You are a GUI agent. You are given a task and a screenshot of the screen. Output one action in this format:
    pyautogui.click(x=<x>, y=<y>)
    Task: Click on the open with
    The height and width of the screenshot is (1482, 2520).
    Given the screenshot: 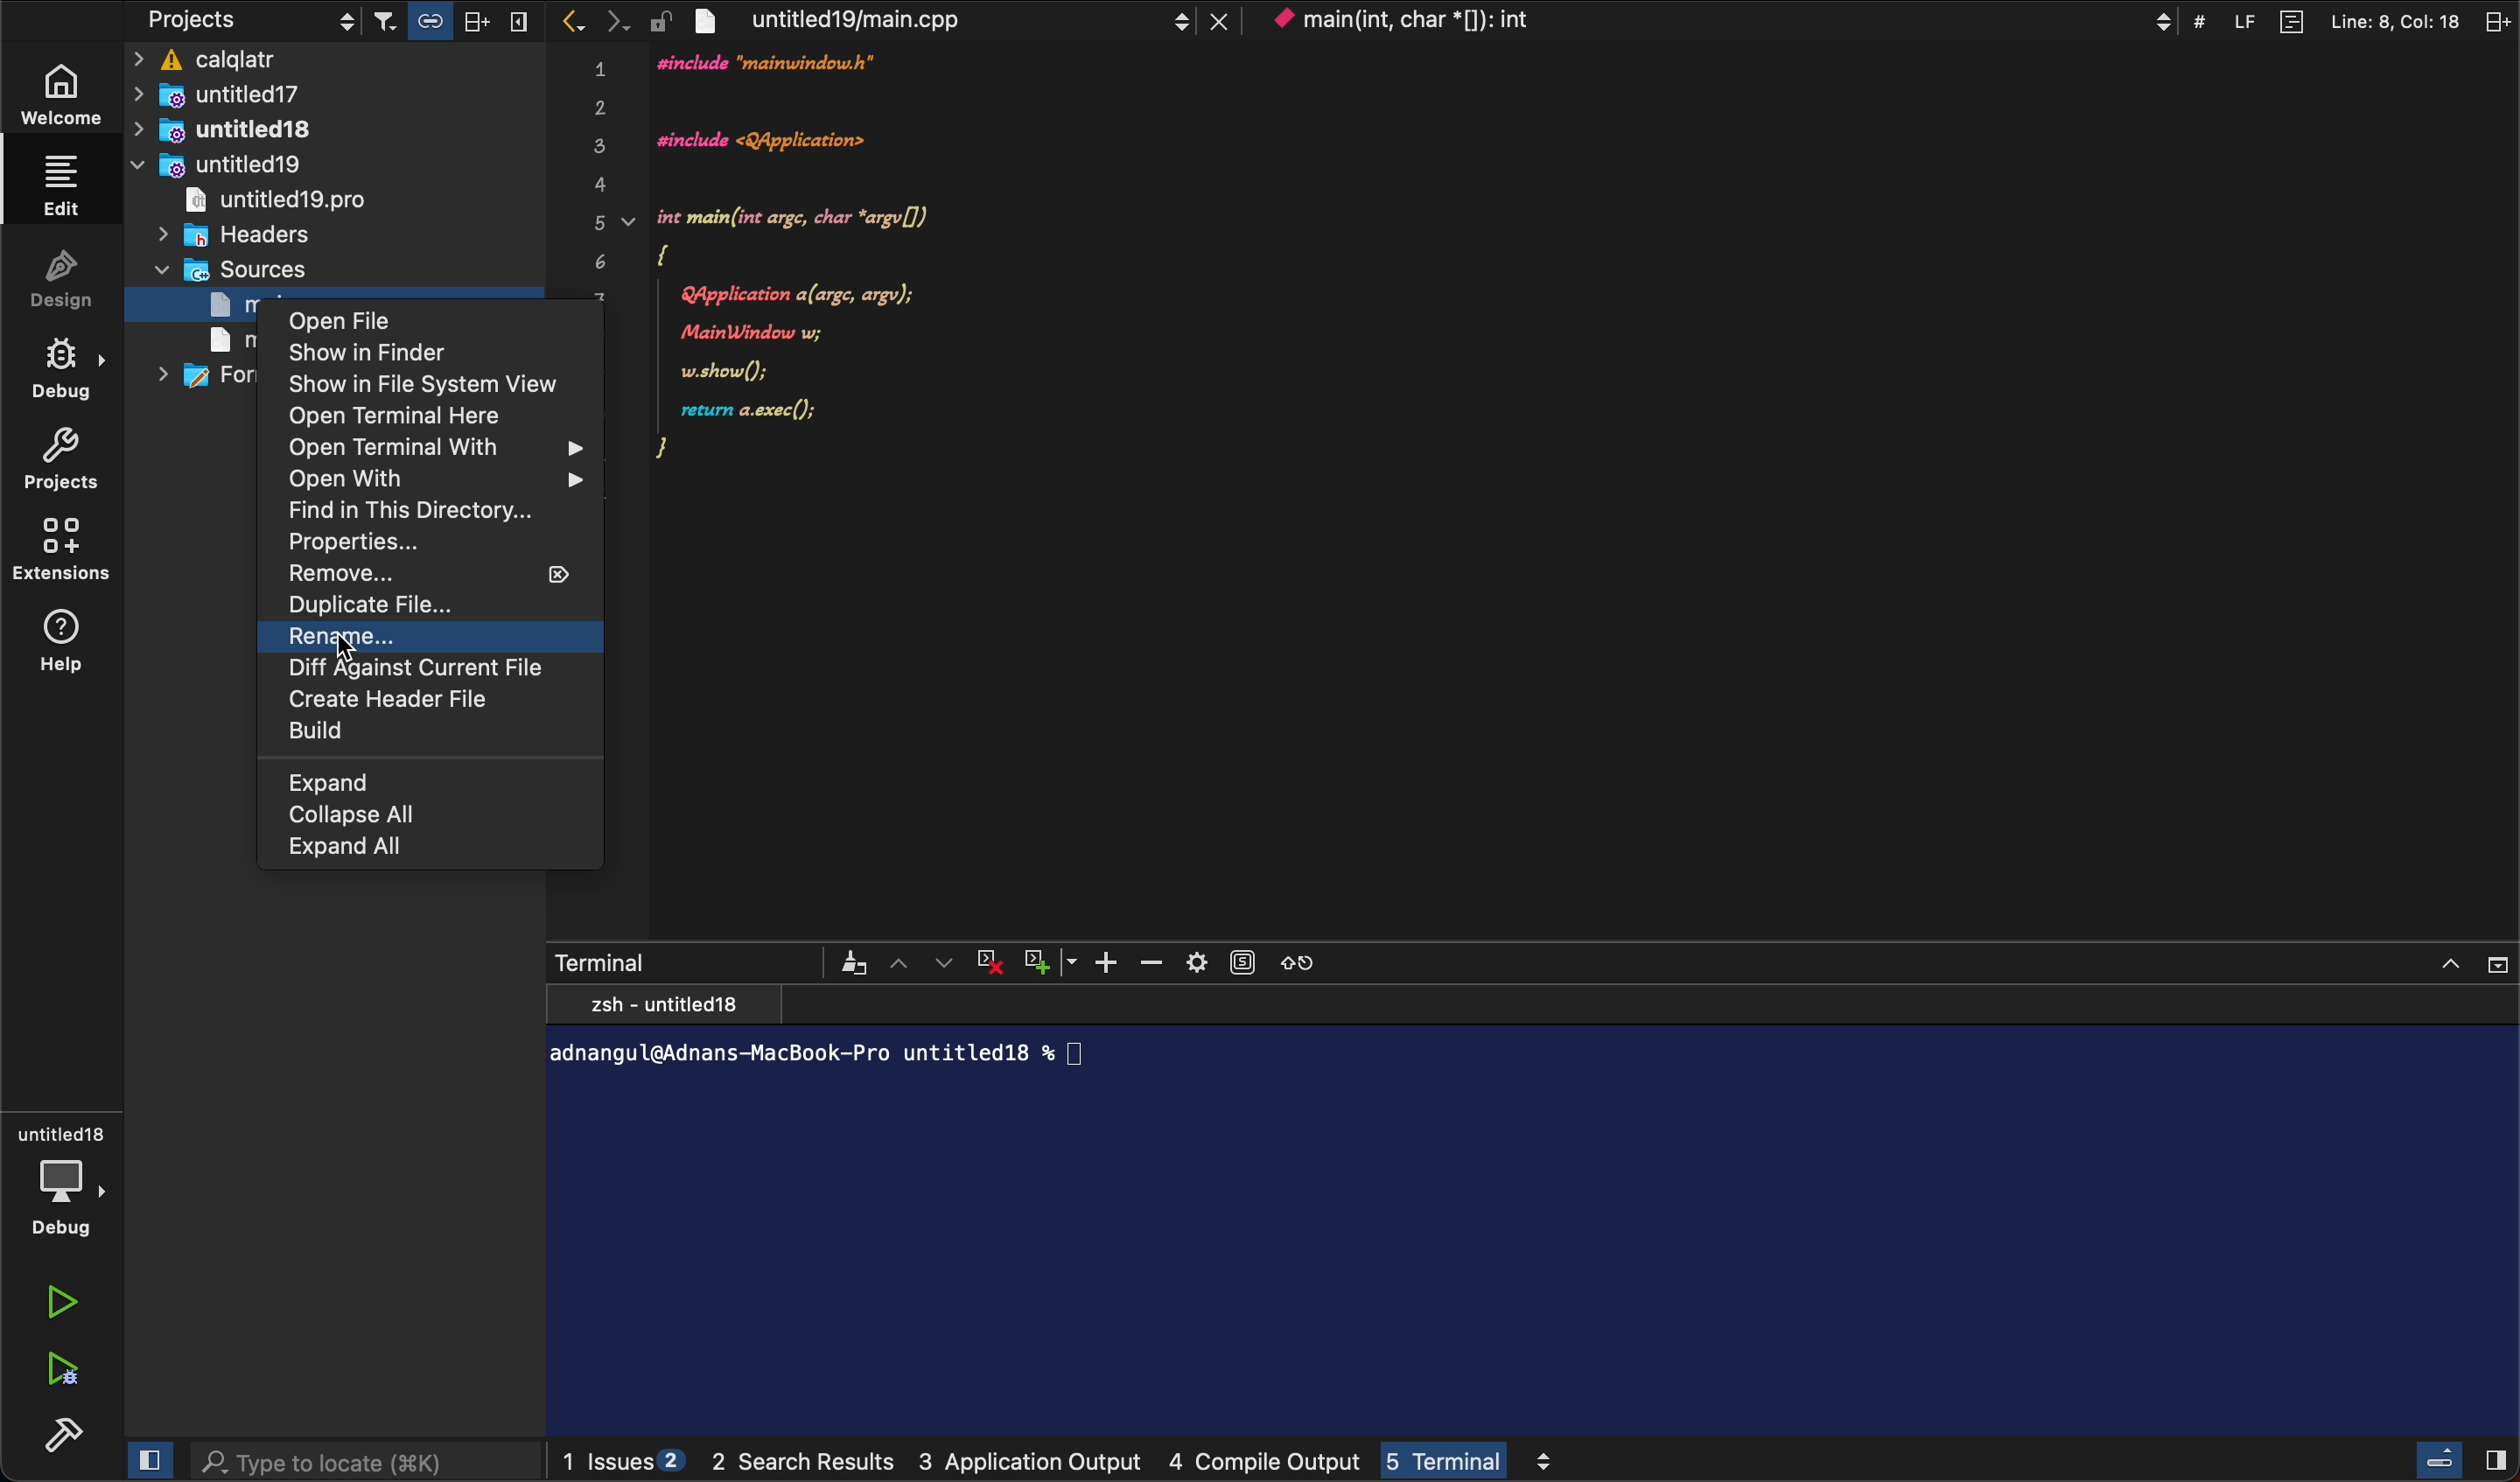 What is the action you would take?
    pyautogui.click(x=435, y=480)
    